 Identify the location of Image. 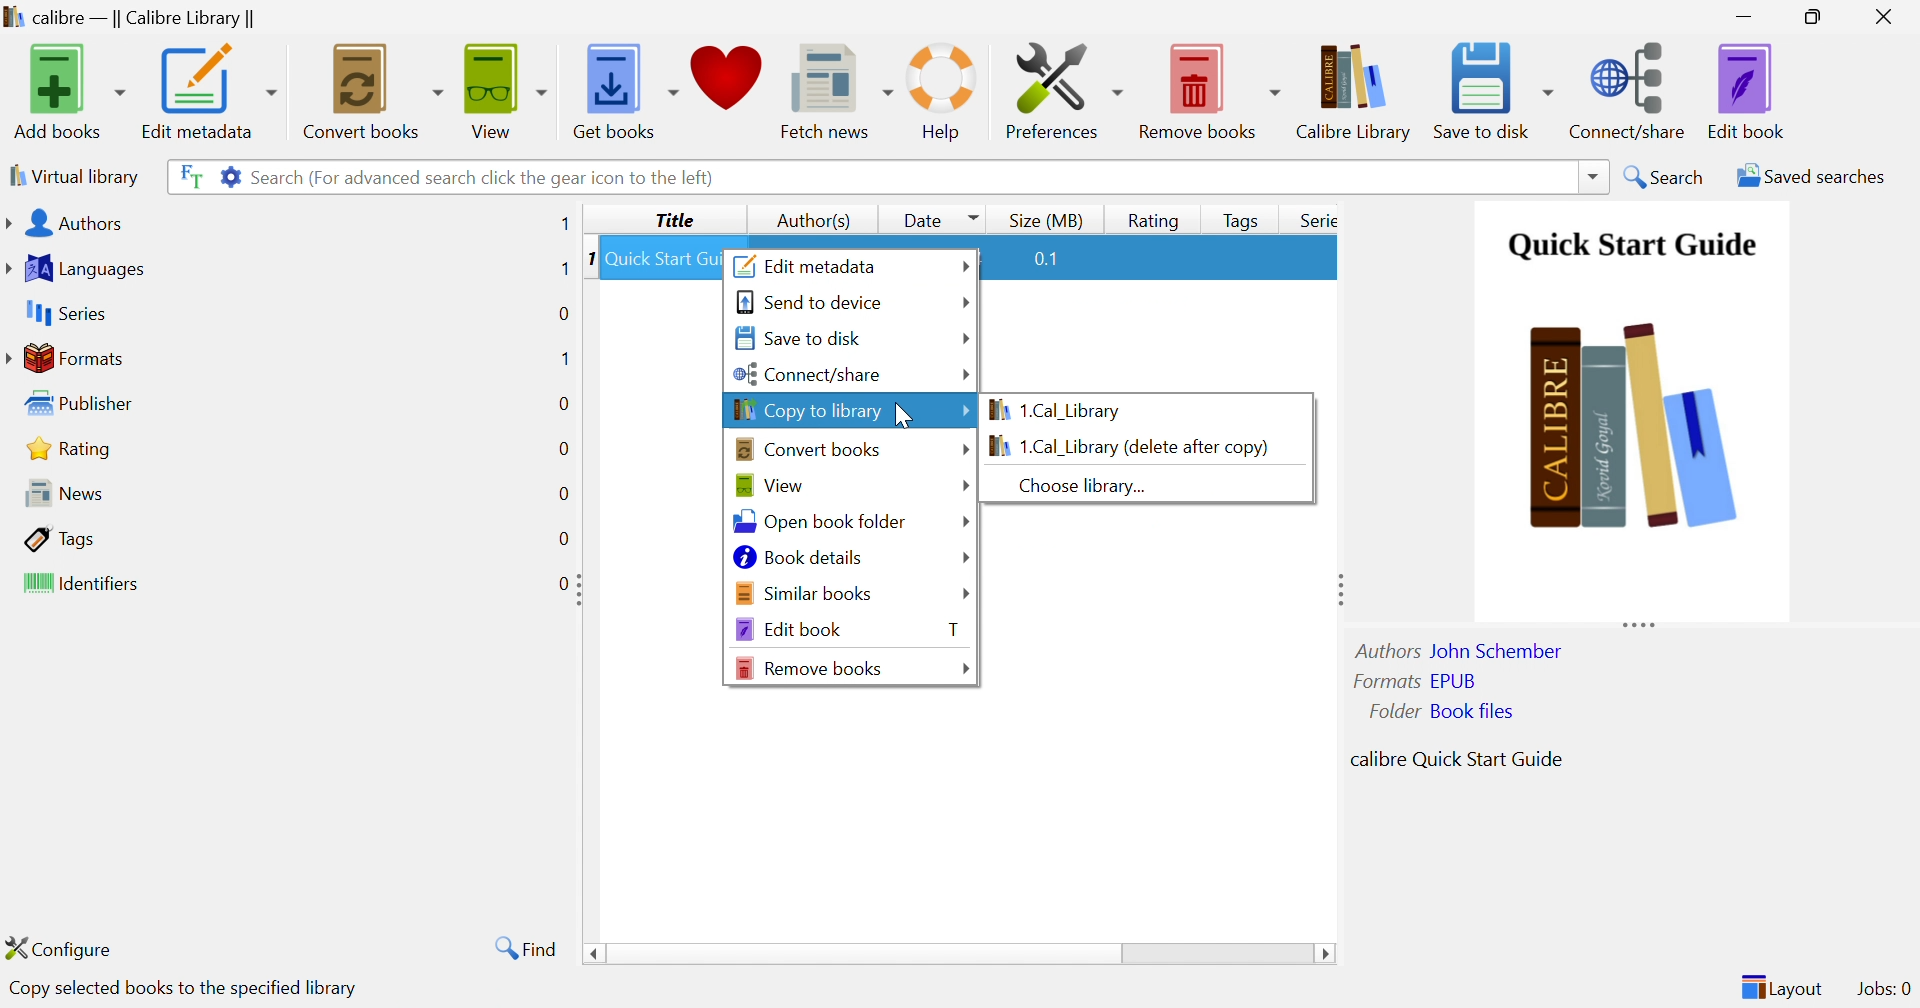
(1636, 430).